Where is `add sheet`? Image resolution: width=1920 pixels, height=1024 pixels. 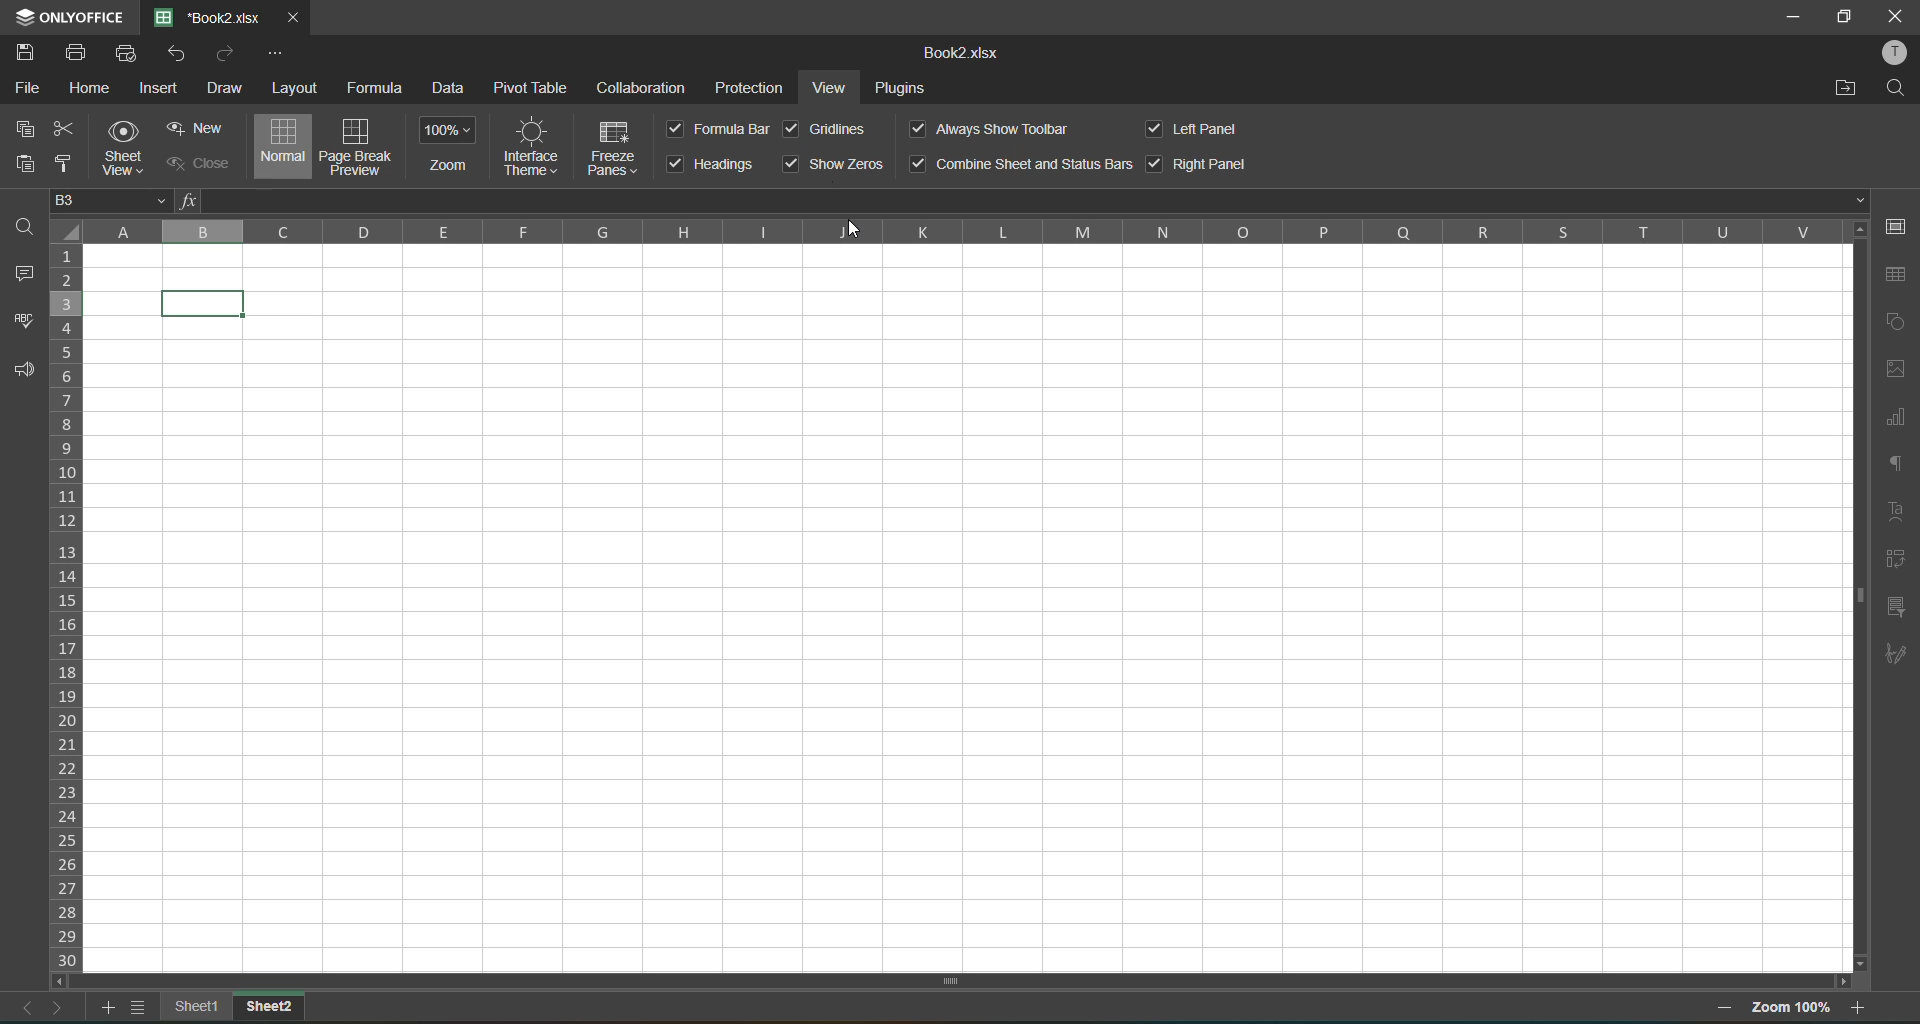 add sheet is located at coordinates (110, 1012).